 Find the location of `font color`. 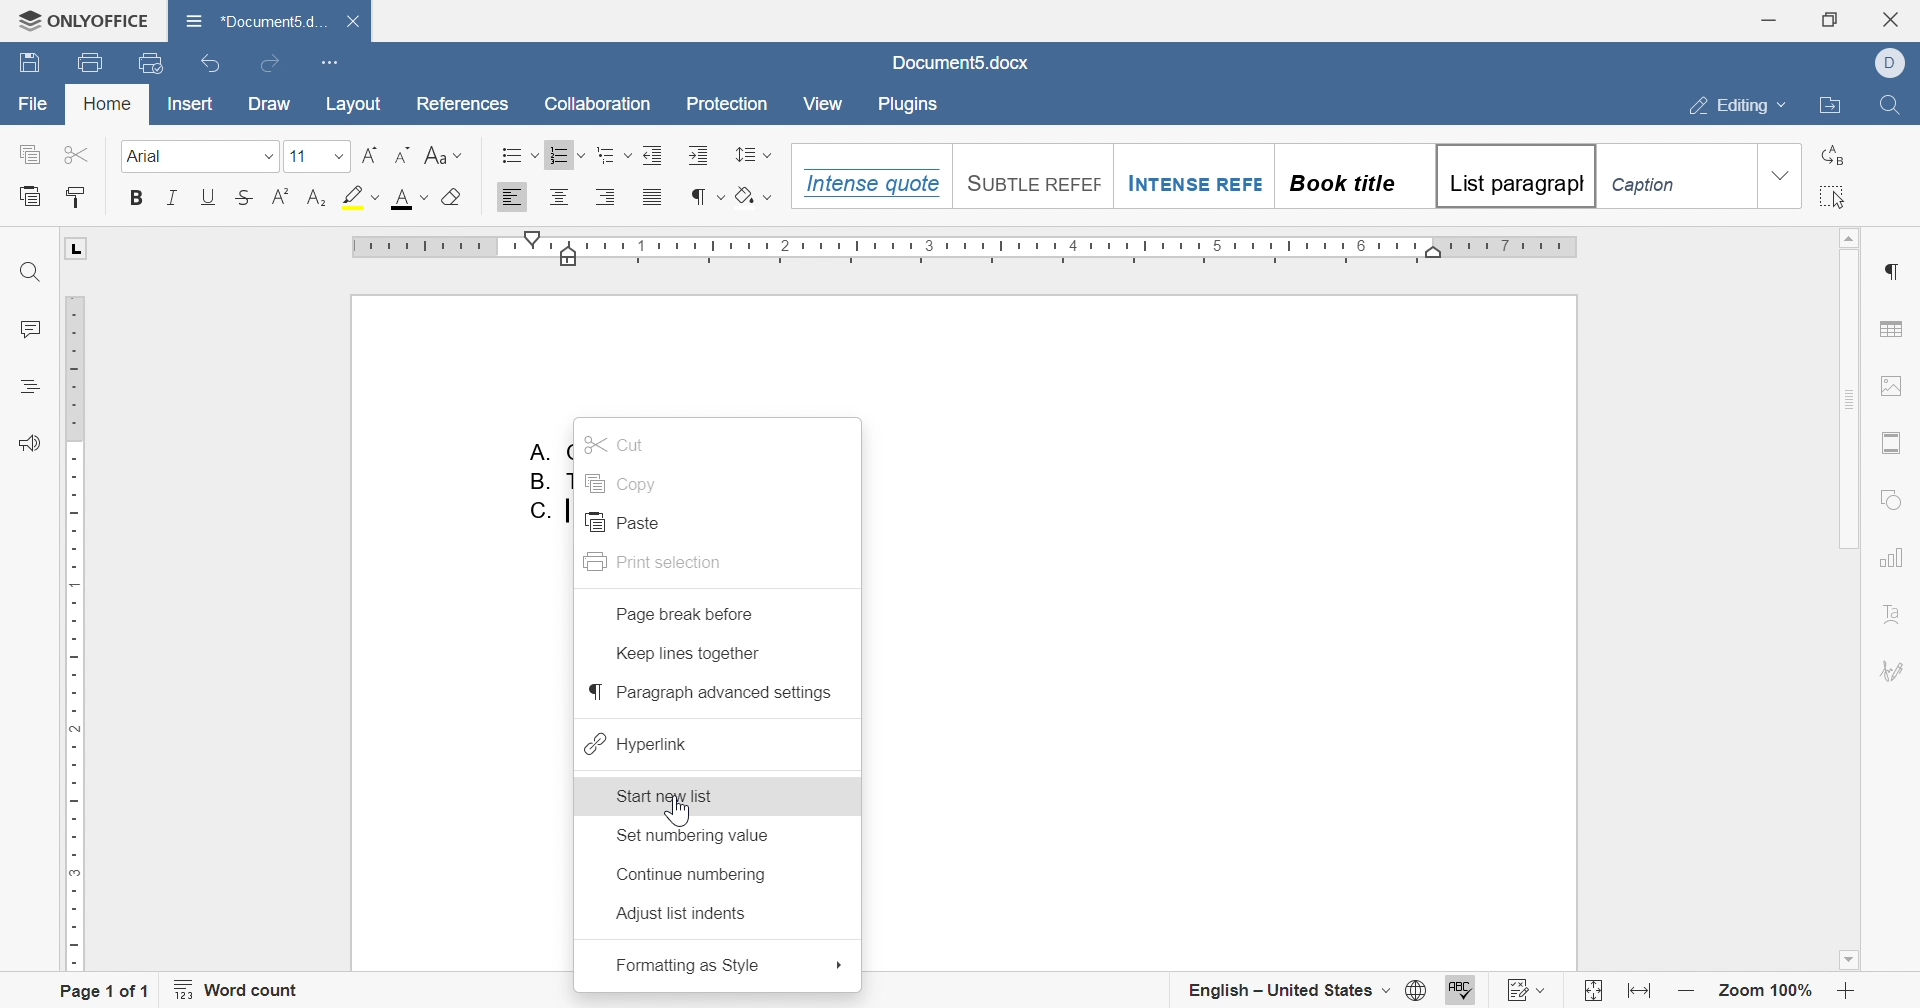

font color is located at coordinates (411, 199).